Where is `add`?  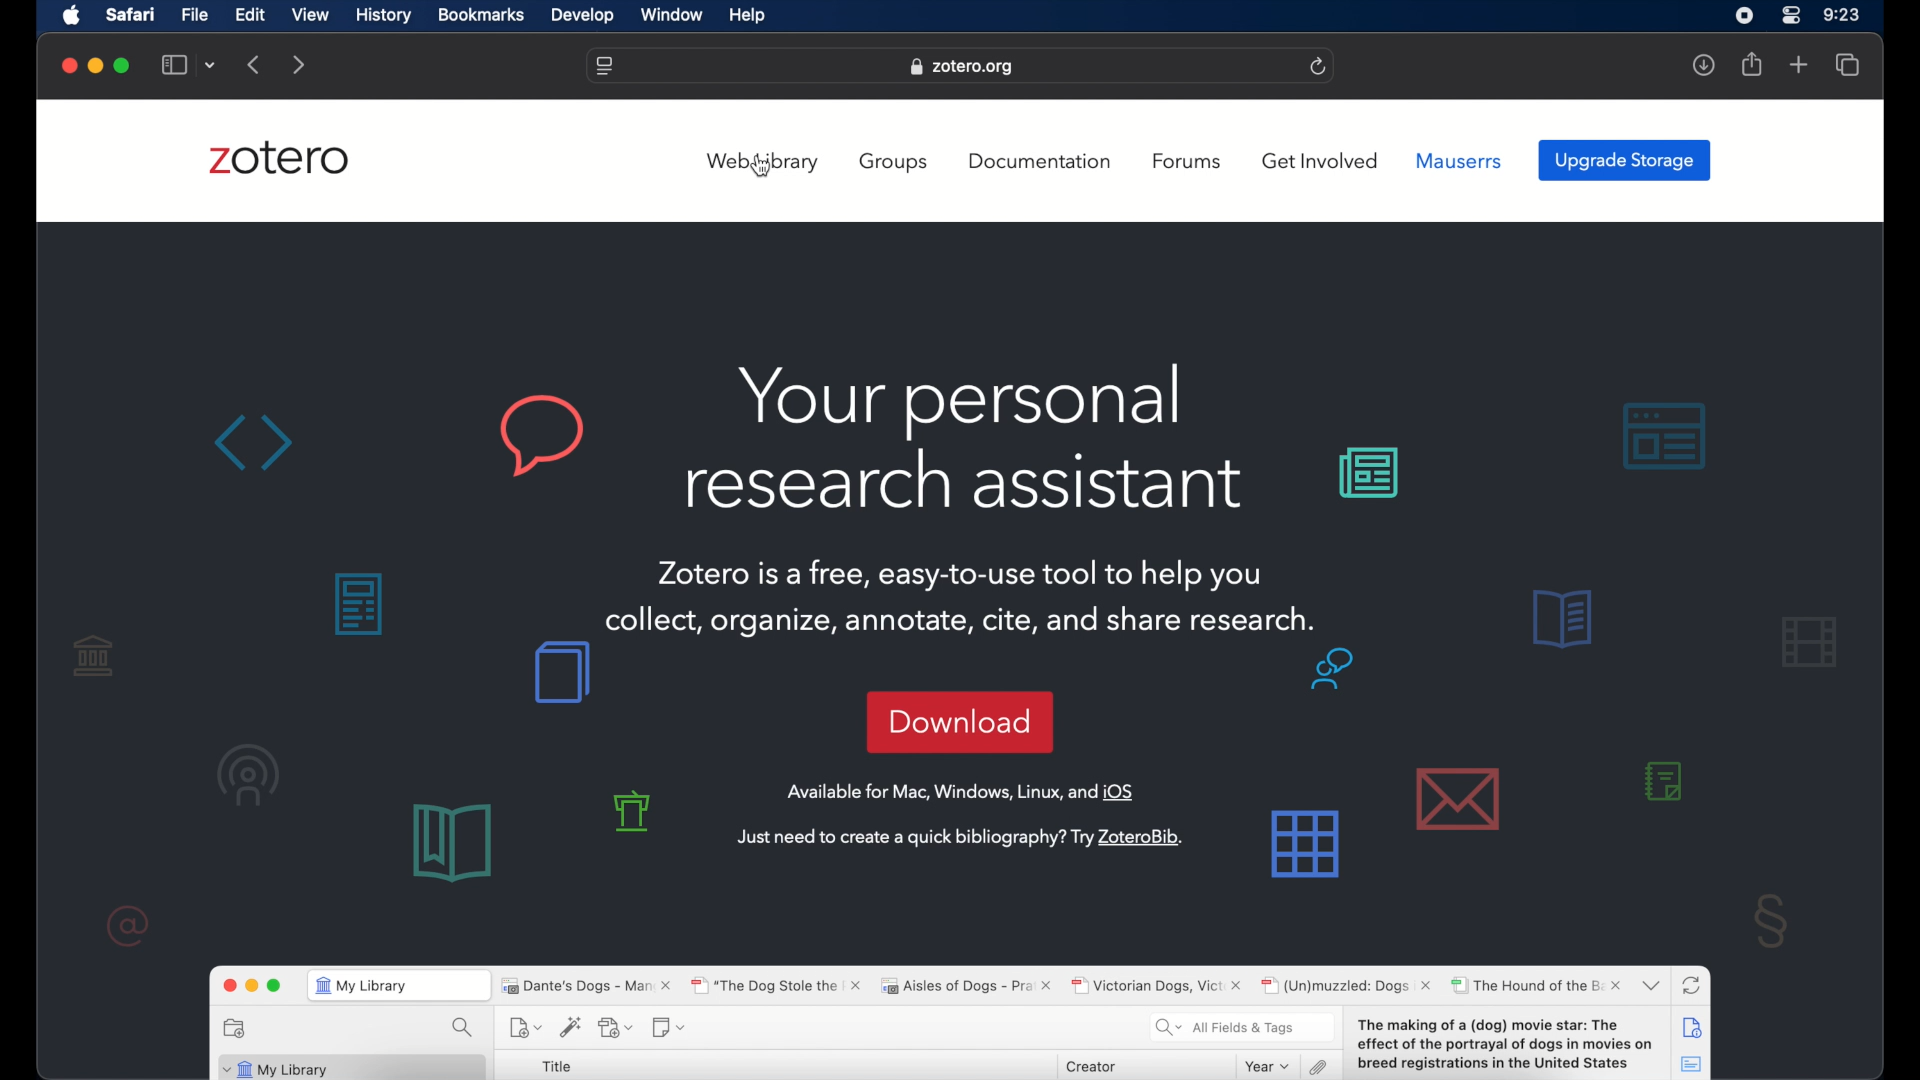 add is located at coordinates (1799, 66).